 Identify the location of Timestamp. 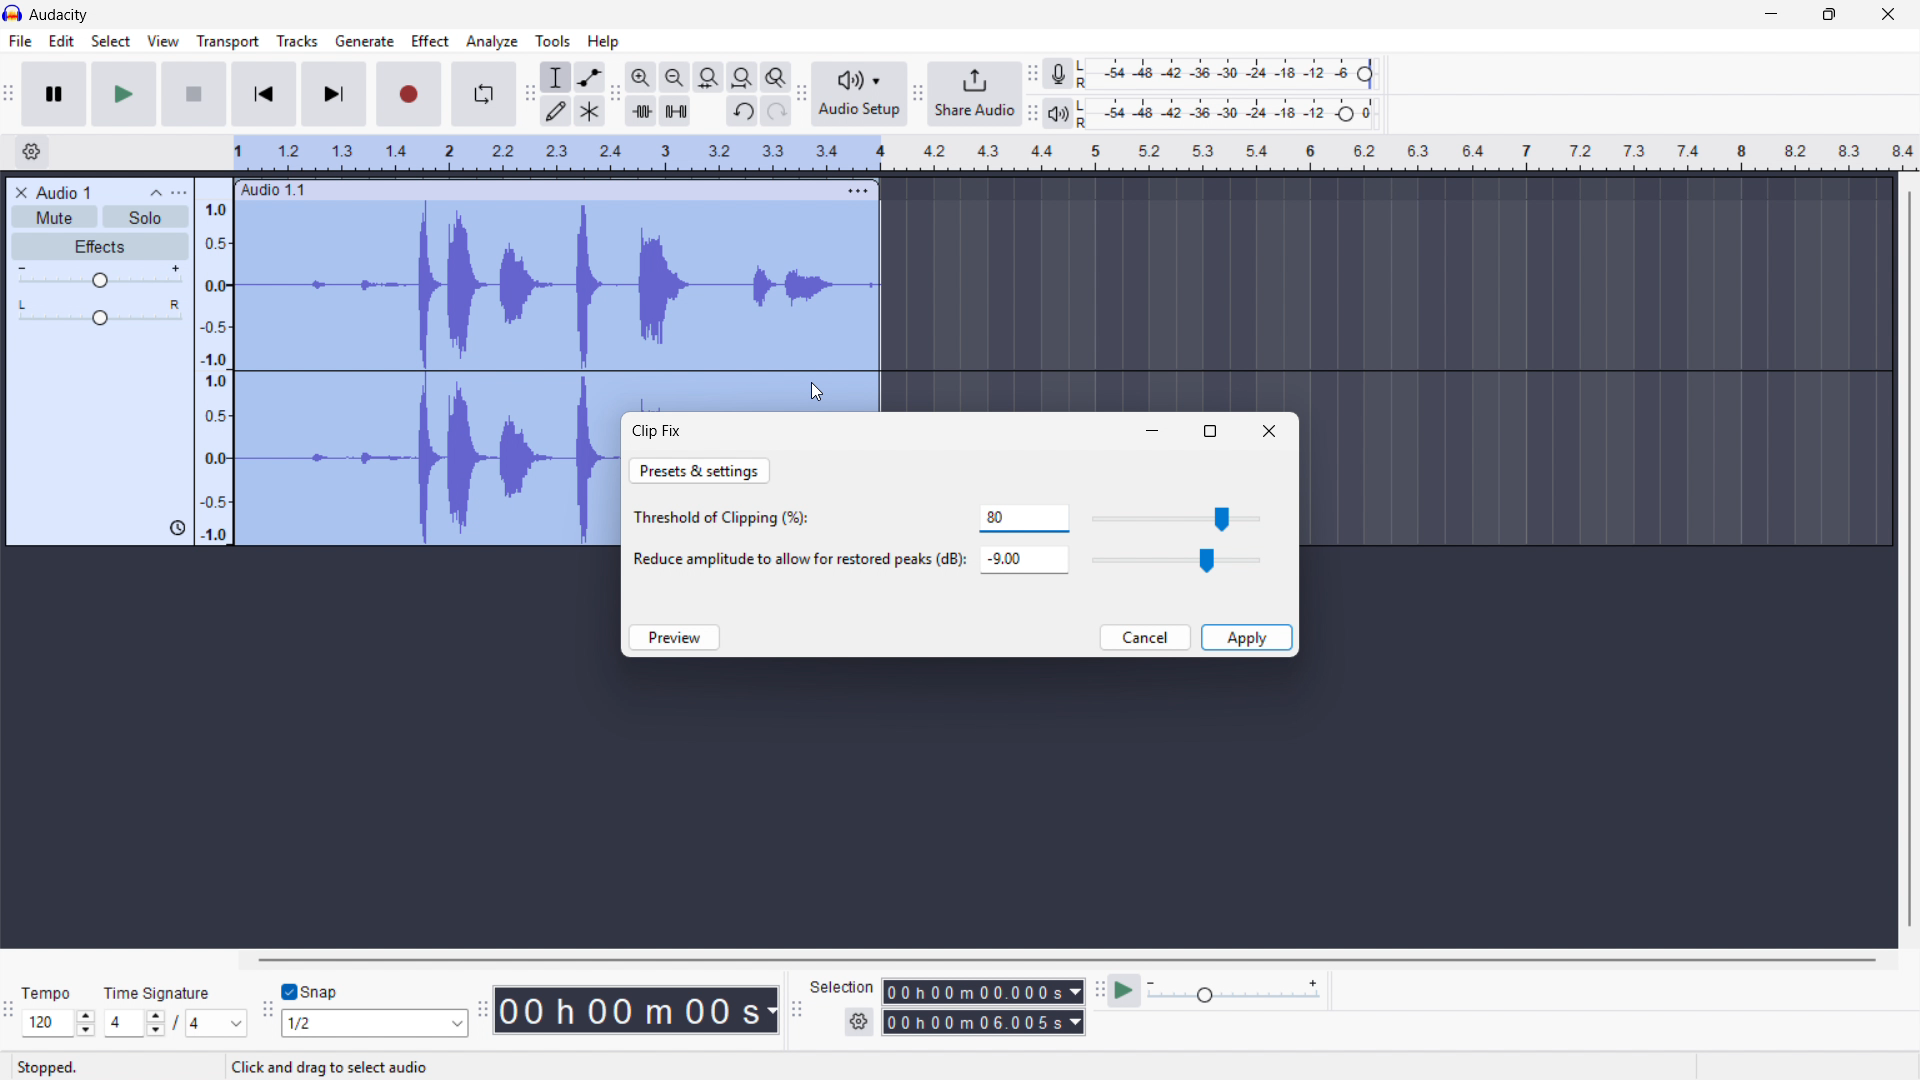
(637, 1010).